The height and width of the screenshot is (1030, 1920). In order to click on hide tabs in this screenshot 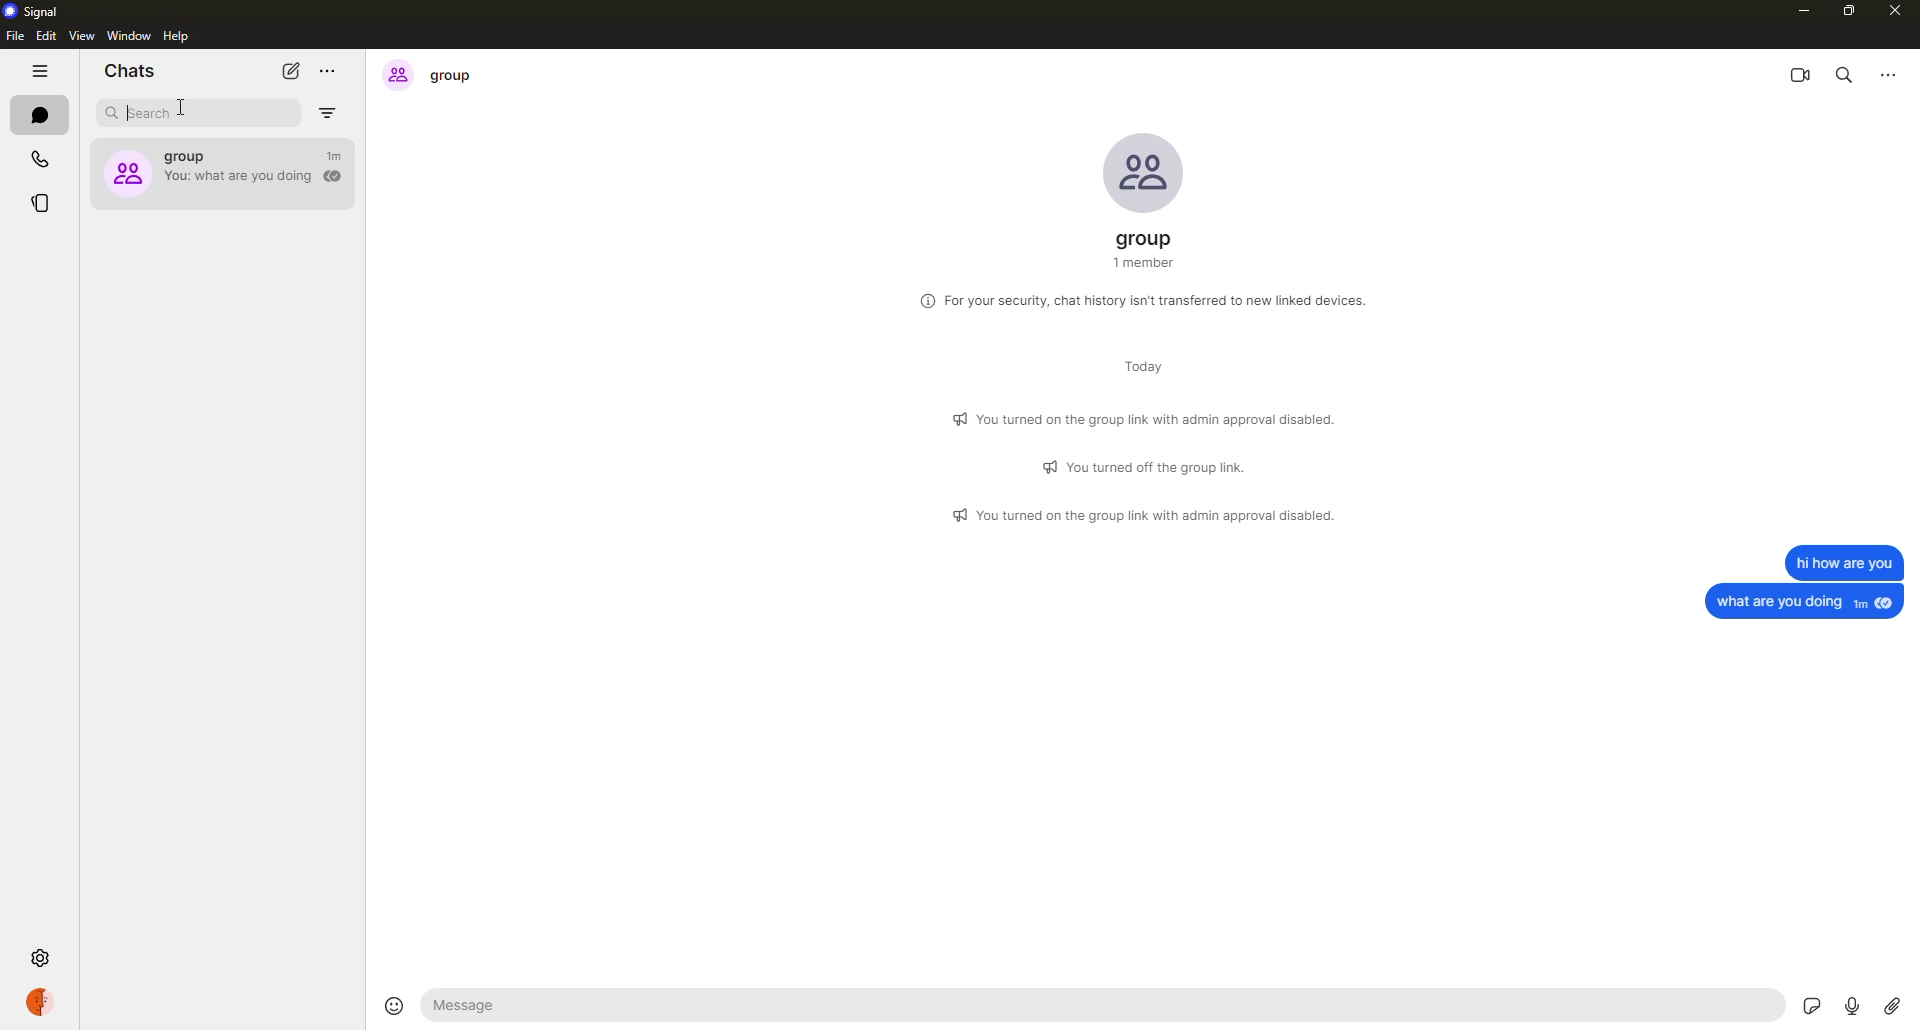, I will do `click(39, 73)`.